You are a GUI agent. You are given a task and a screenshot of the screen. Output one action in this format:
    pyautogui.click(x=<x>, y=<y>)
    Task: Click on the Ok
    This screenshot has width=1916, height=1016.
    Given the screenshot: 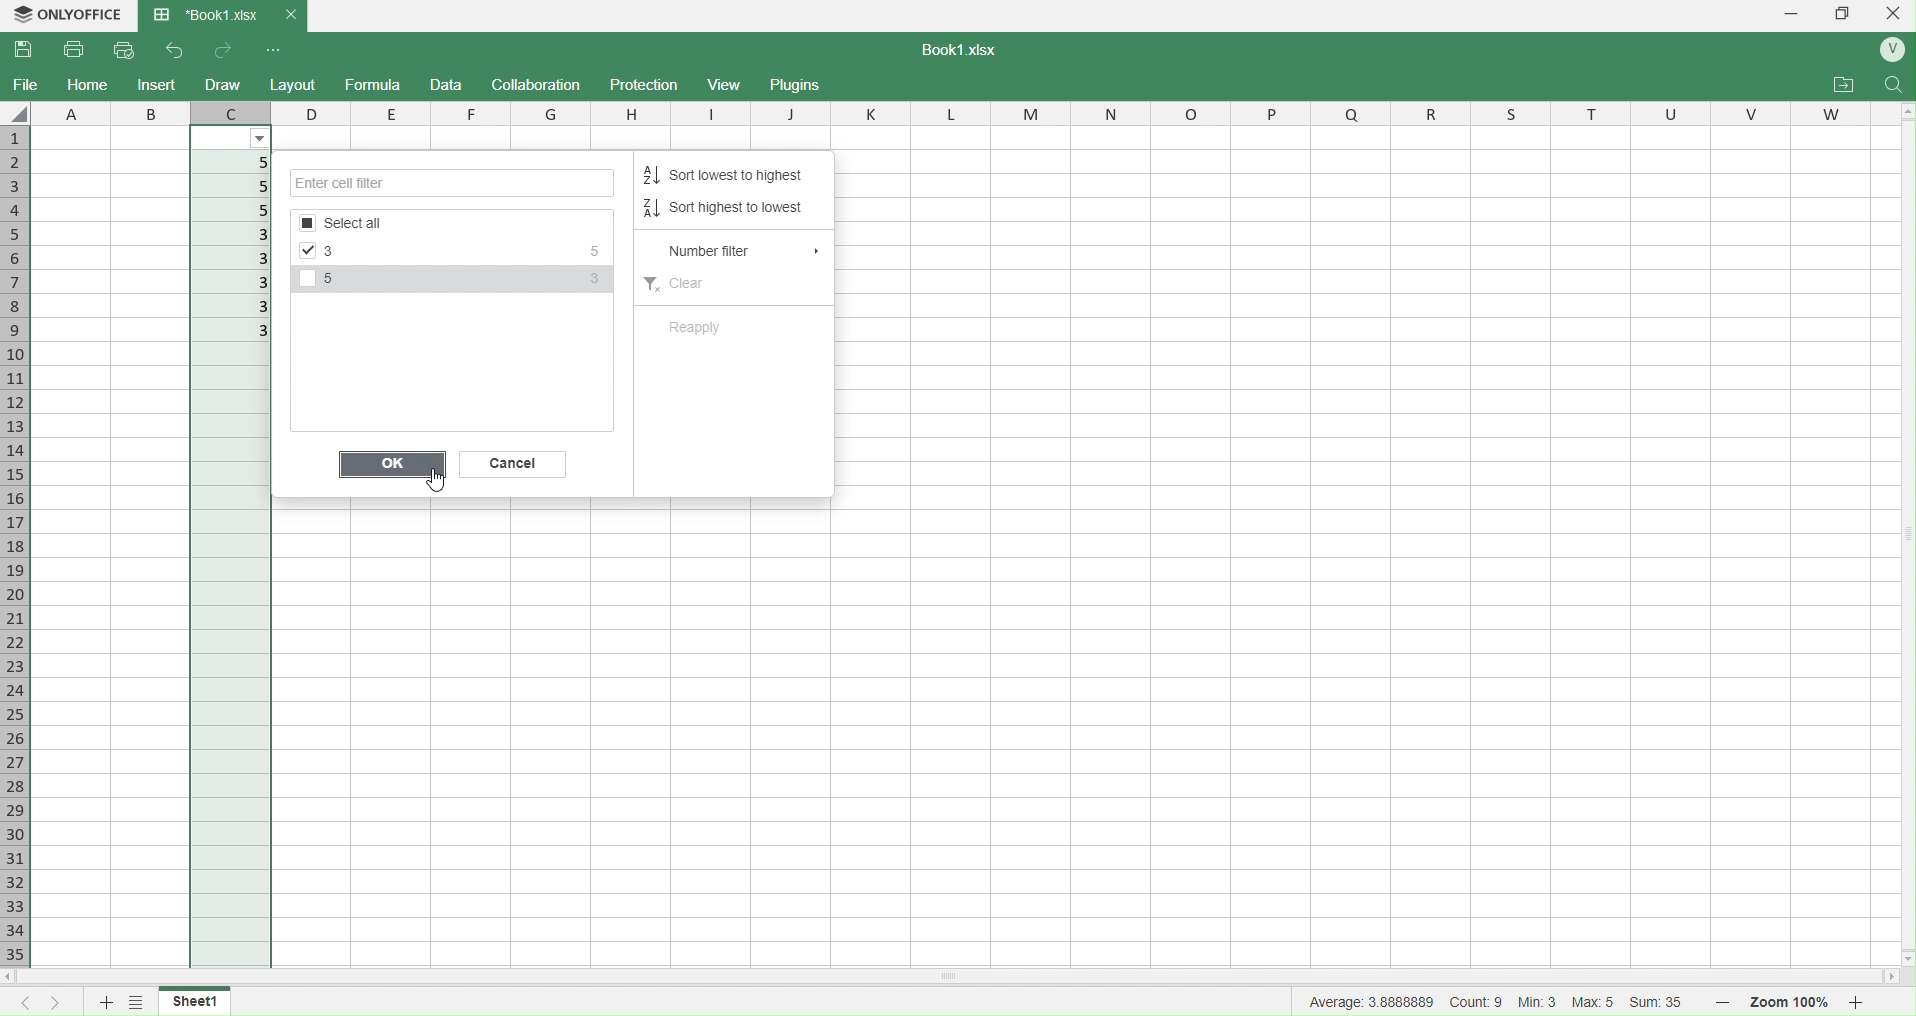 What is the action you would take?
    pyautogui.click(x=391, y=467)
    